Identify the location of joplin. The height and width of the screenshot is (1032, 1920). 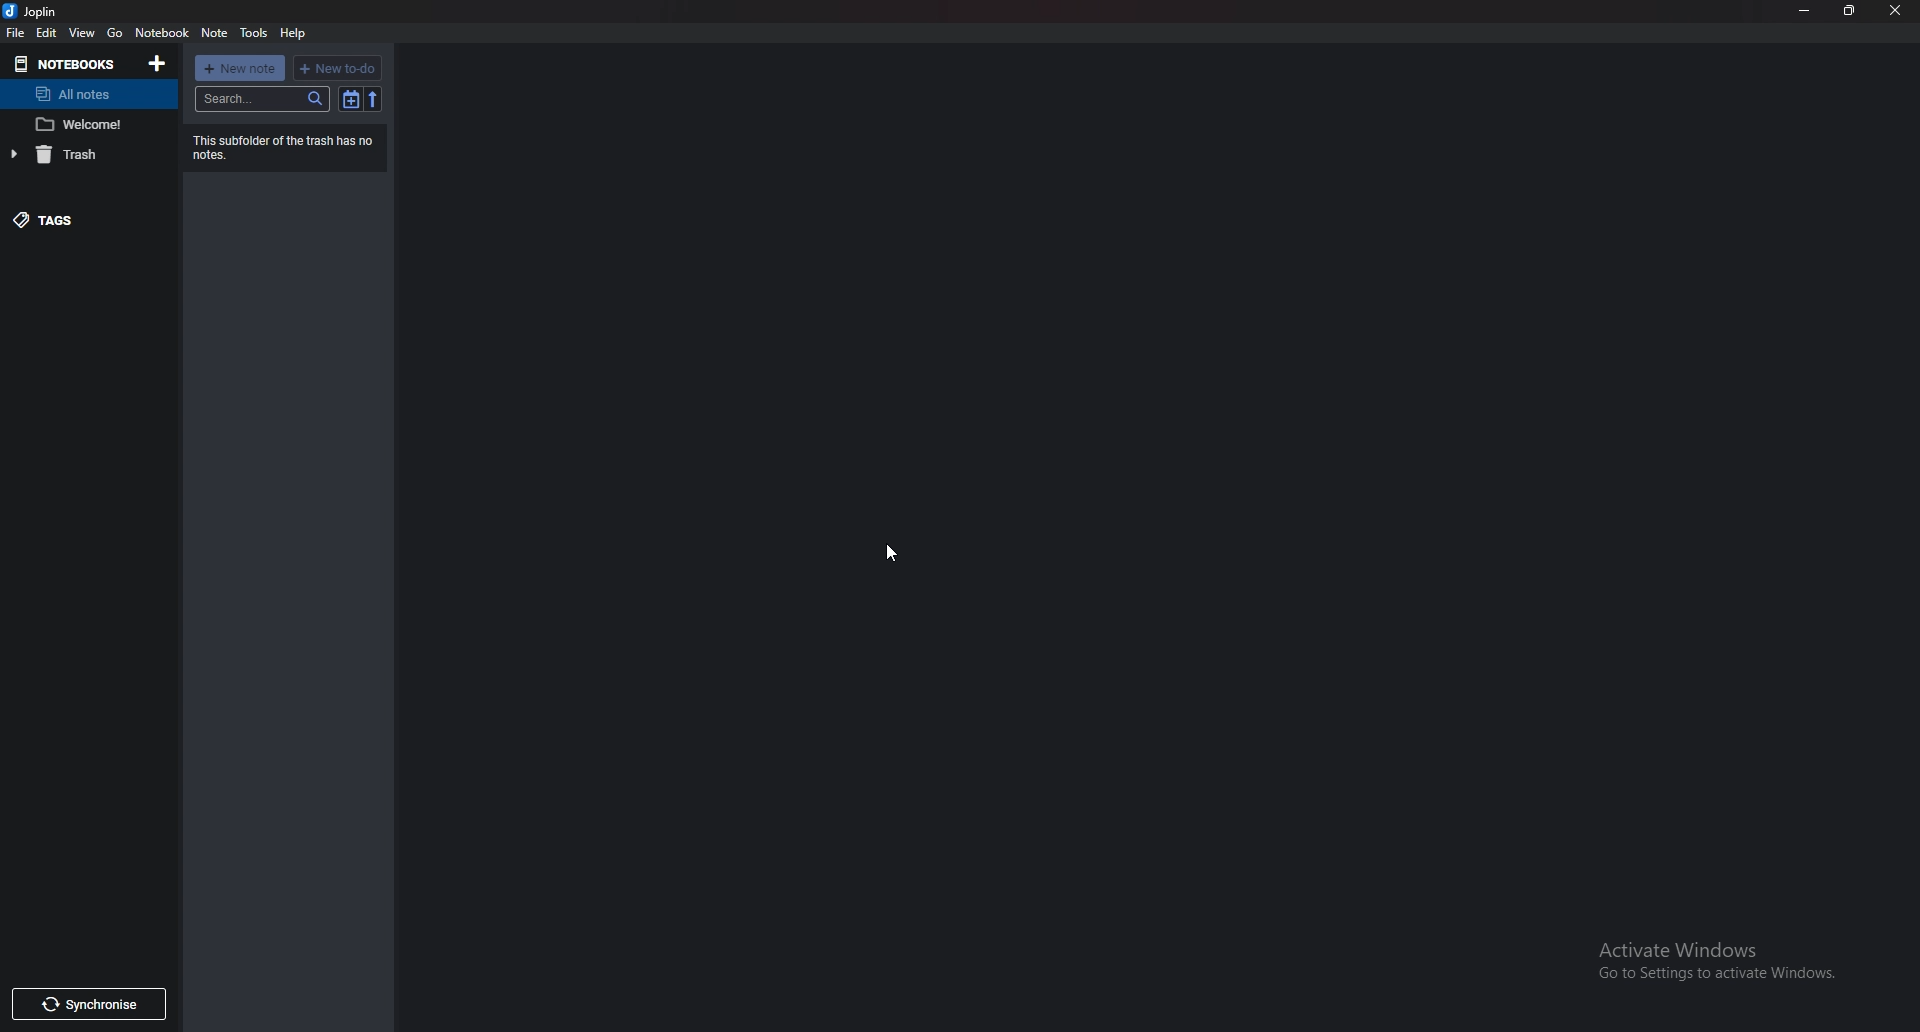
(34, 11).